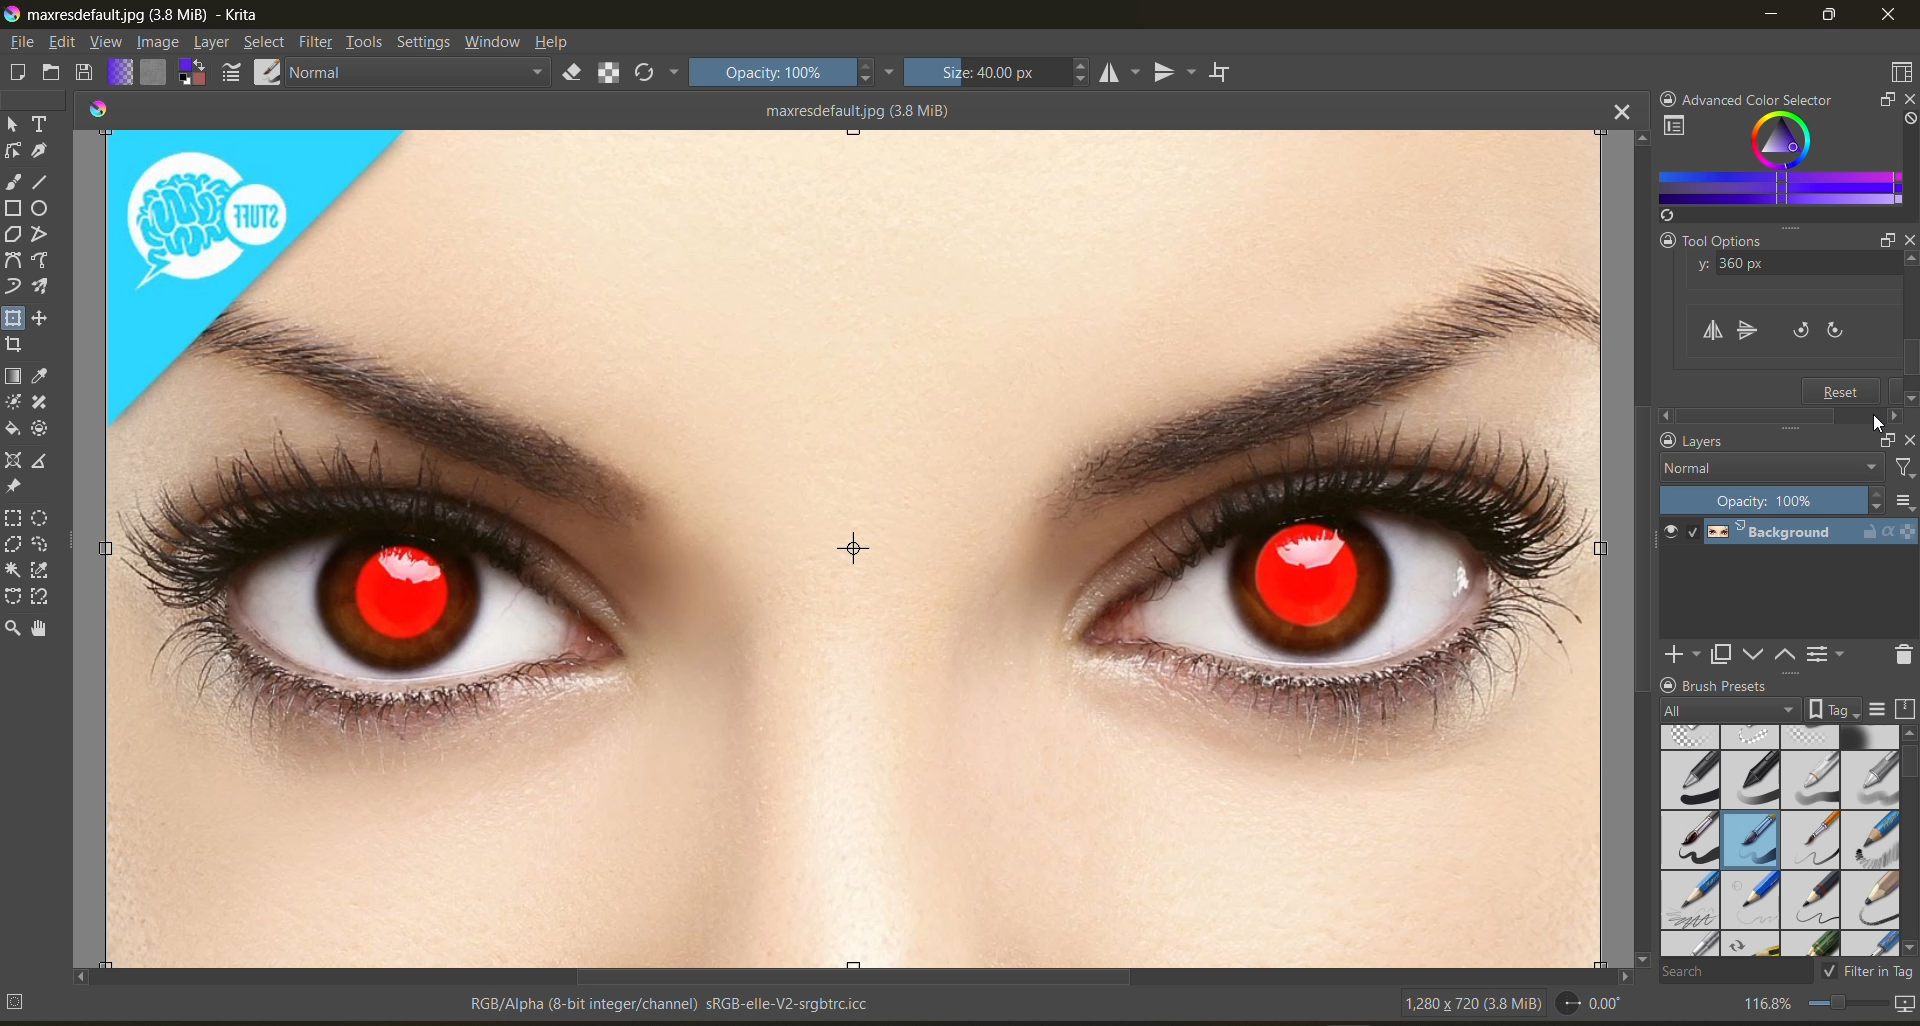 This screenshot has width=1920, height=1026. What do you see at coordinates (1783, 653) in the screenshot?
I see `mask up` at bounding box center [1783, 653].